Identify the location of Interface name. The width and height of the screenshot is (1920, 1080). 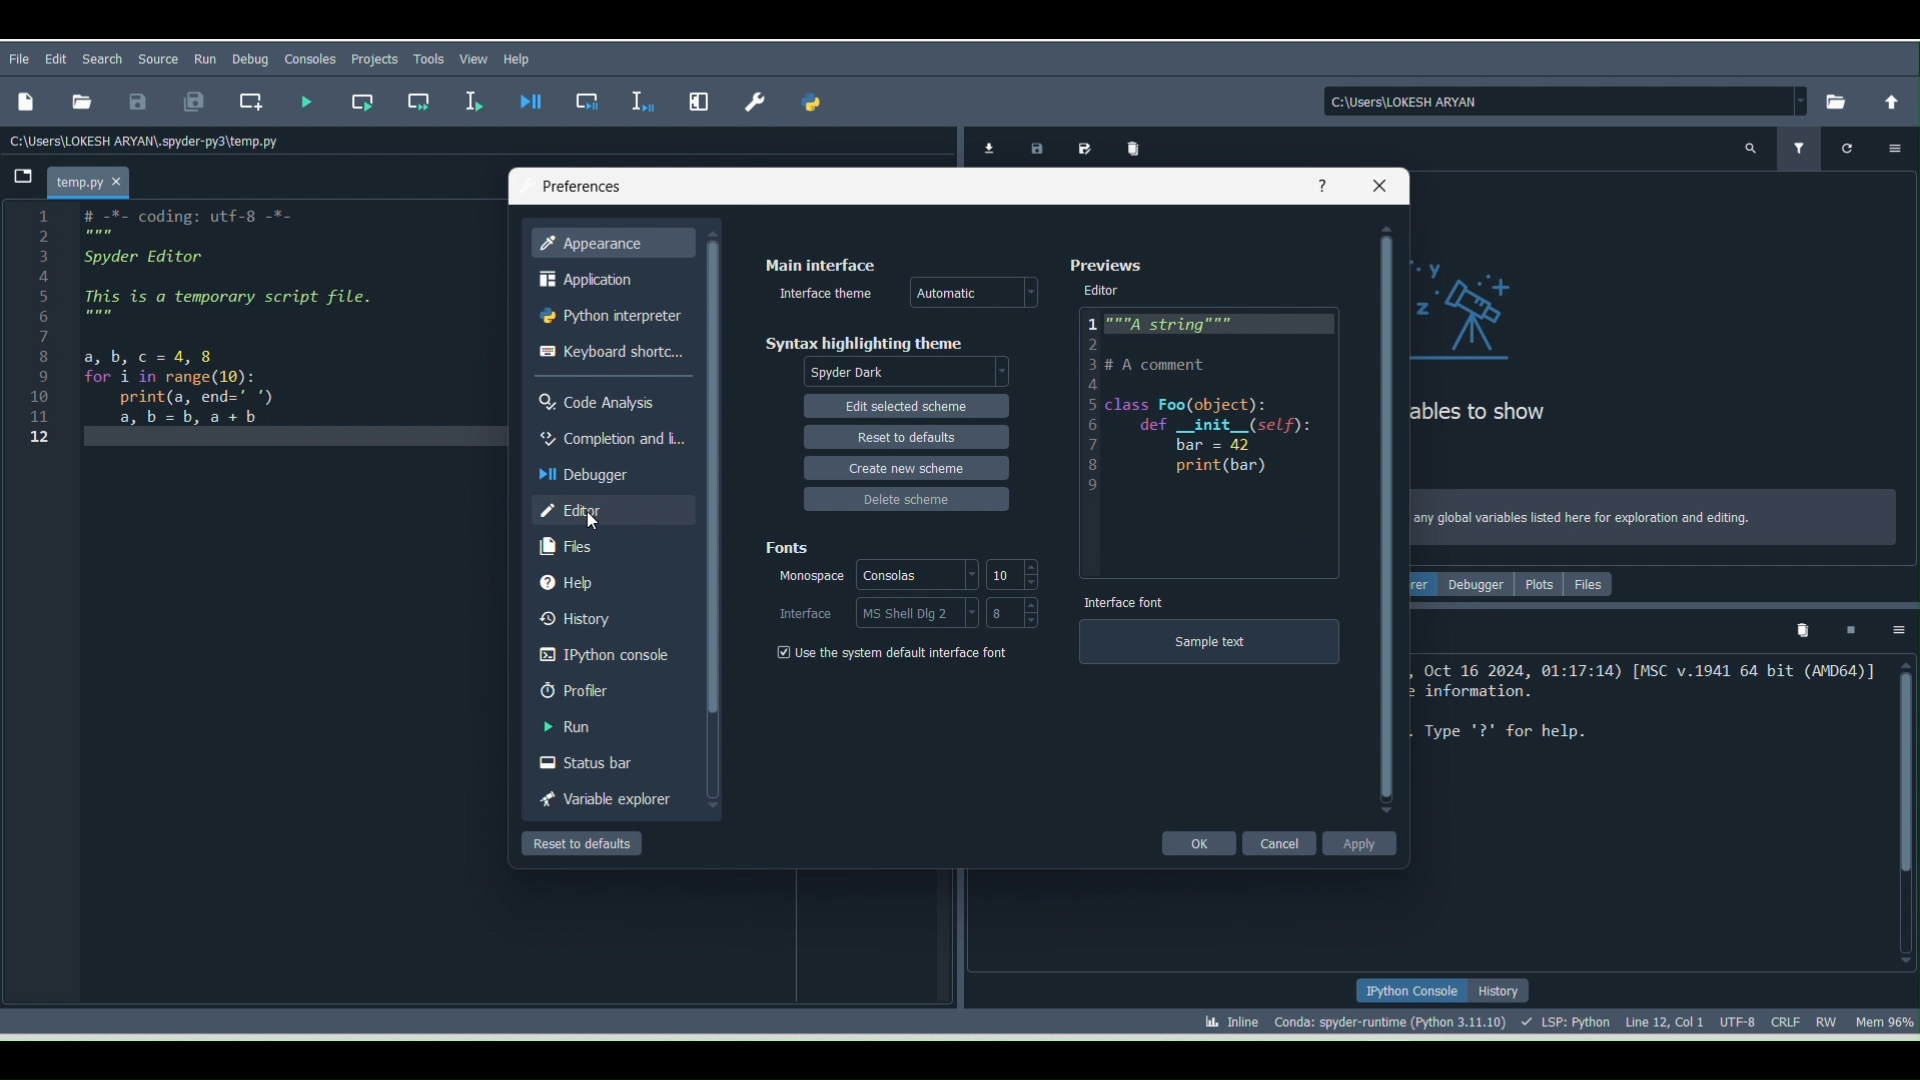
(919, 612).